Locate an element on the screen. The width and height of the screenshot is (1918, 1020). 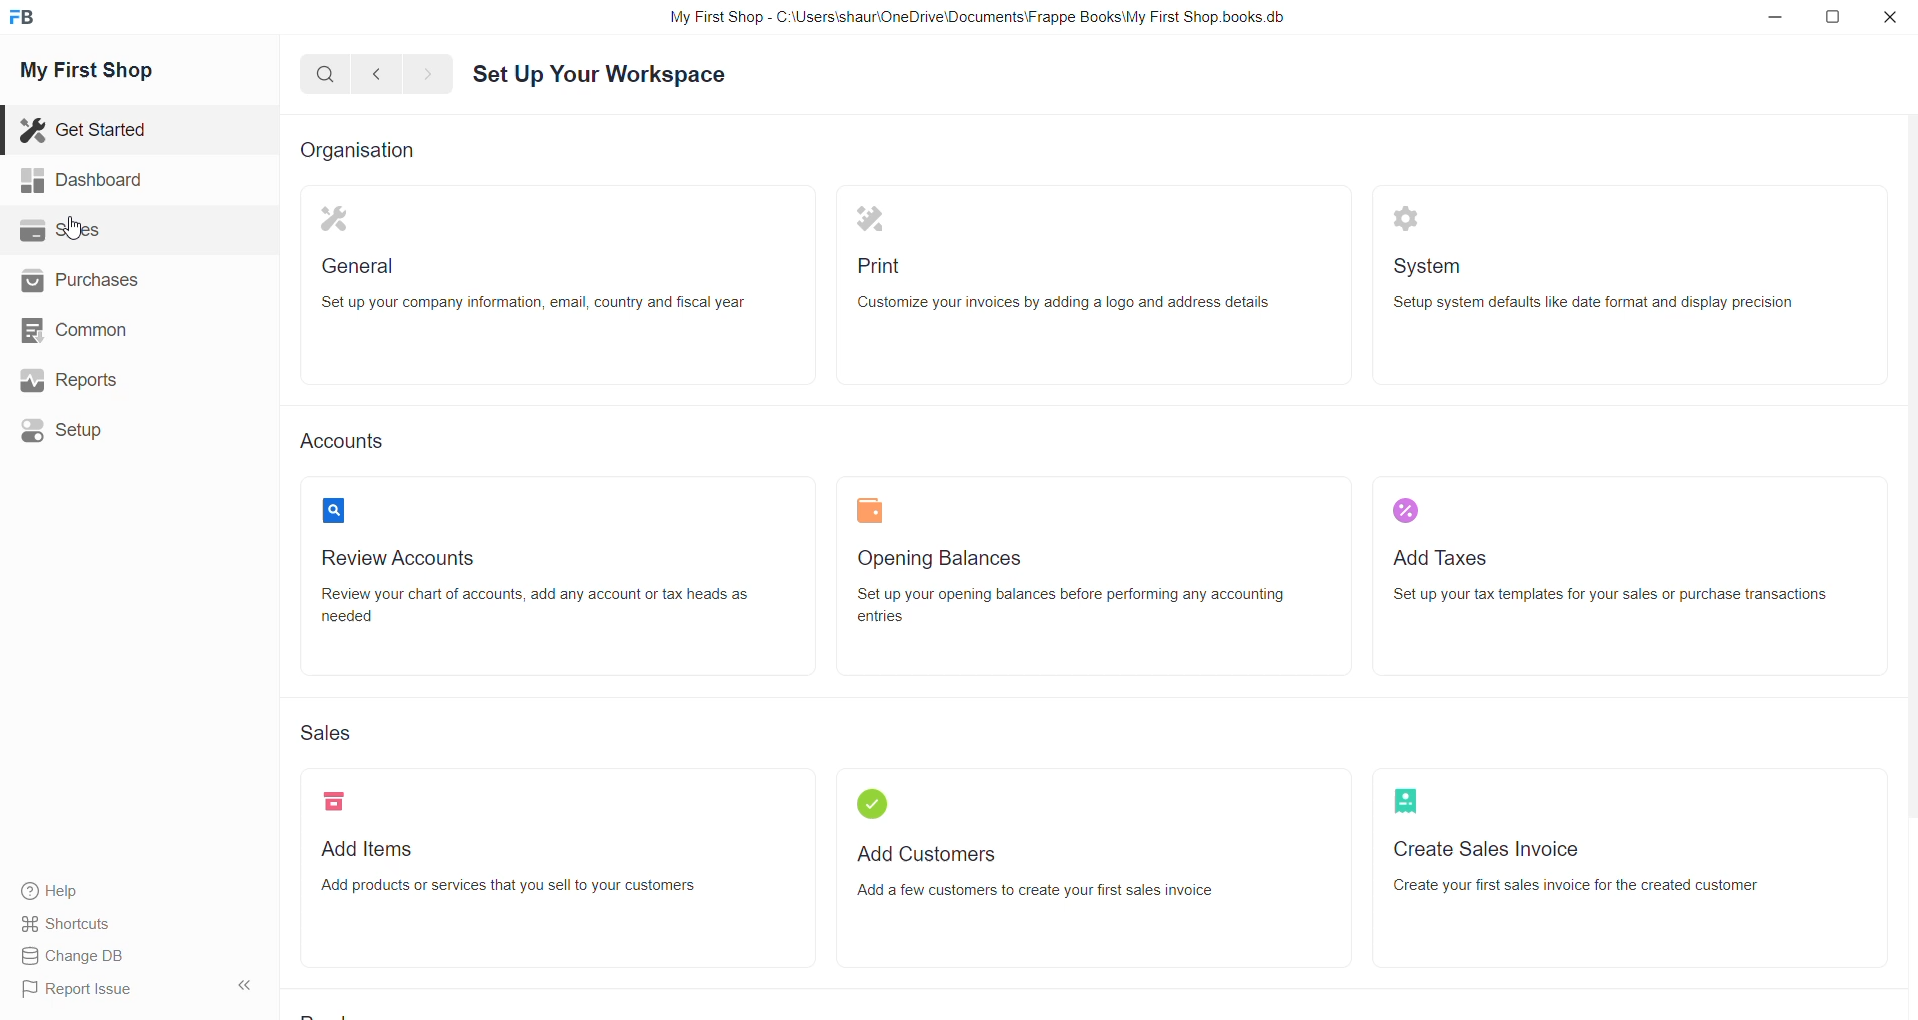
Reports is located at coordinates (72, 380).